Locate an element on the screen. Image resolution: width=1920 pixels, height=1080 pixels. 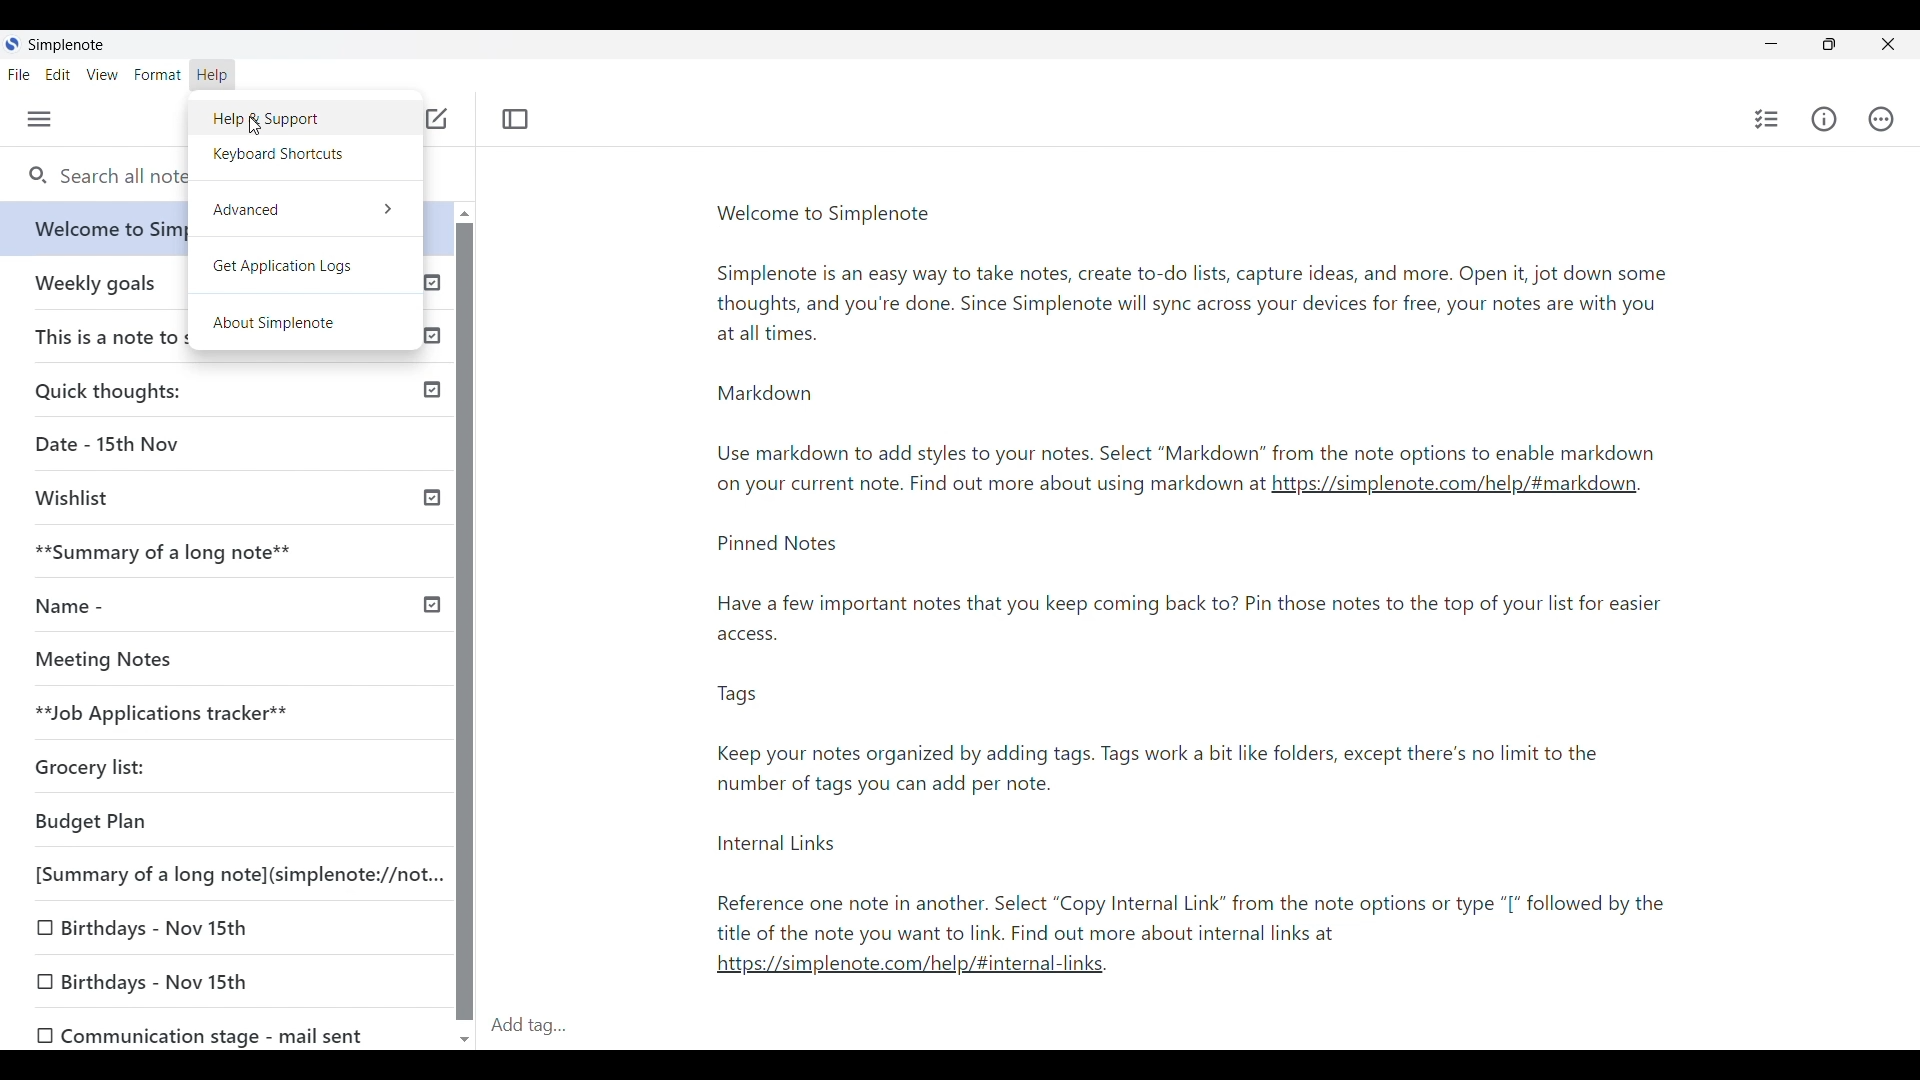
Grocery list: is located at coordinates (85, 767).